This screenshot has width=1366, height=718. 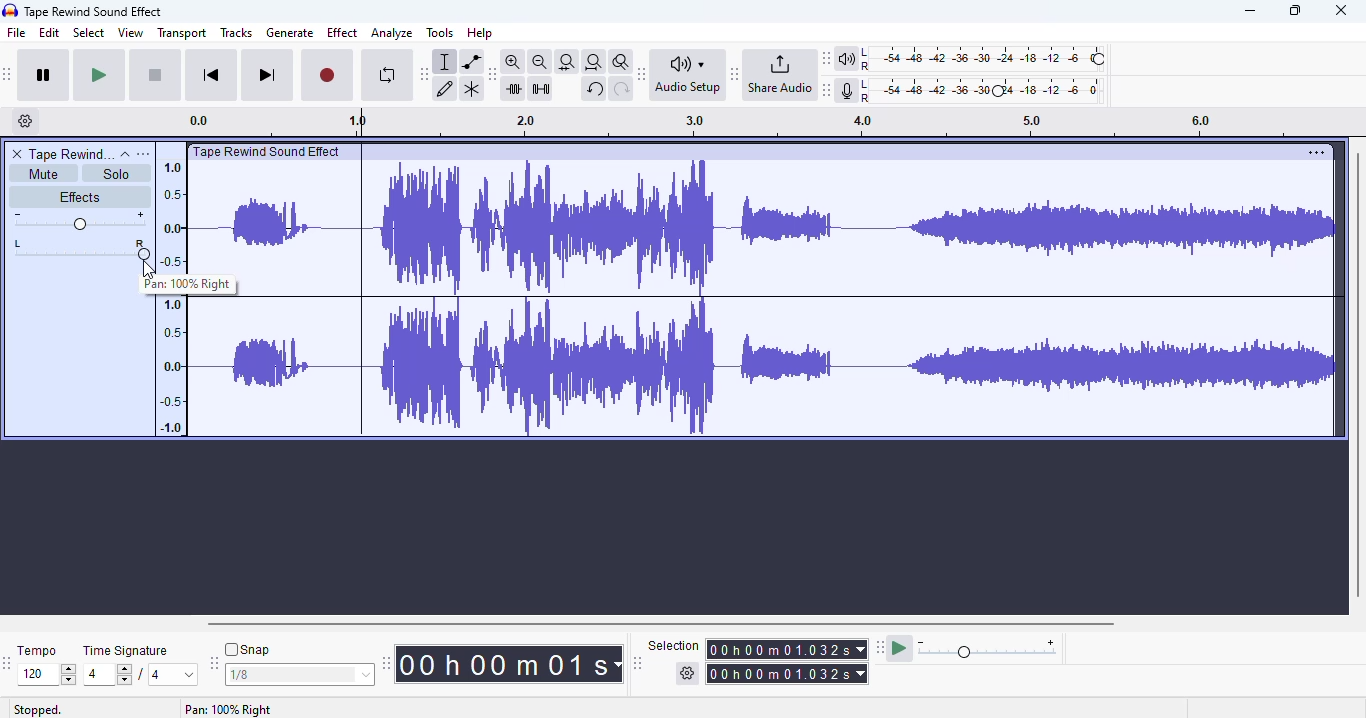 I want to click on playback meter, so click(x=973, y=59).